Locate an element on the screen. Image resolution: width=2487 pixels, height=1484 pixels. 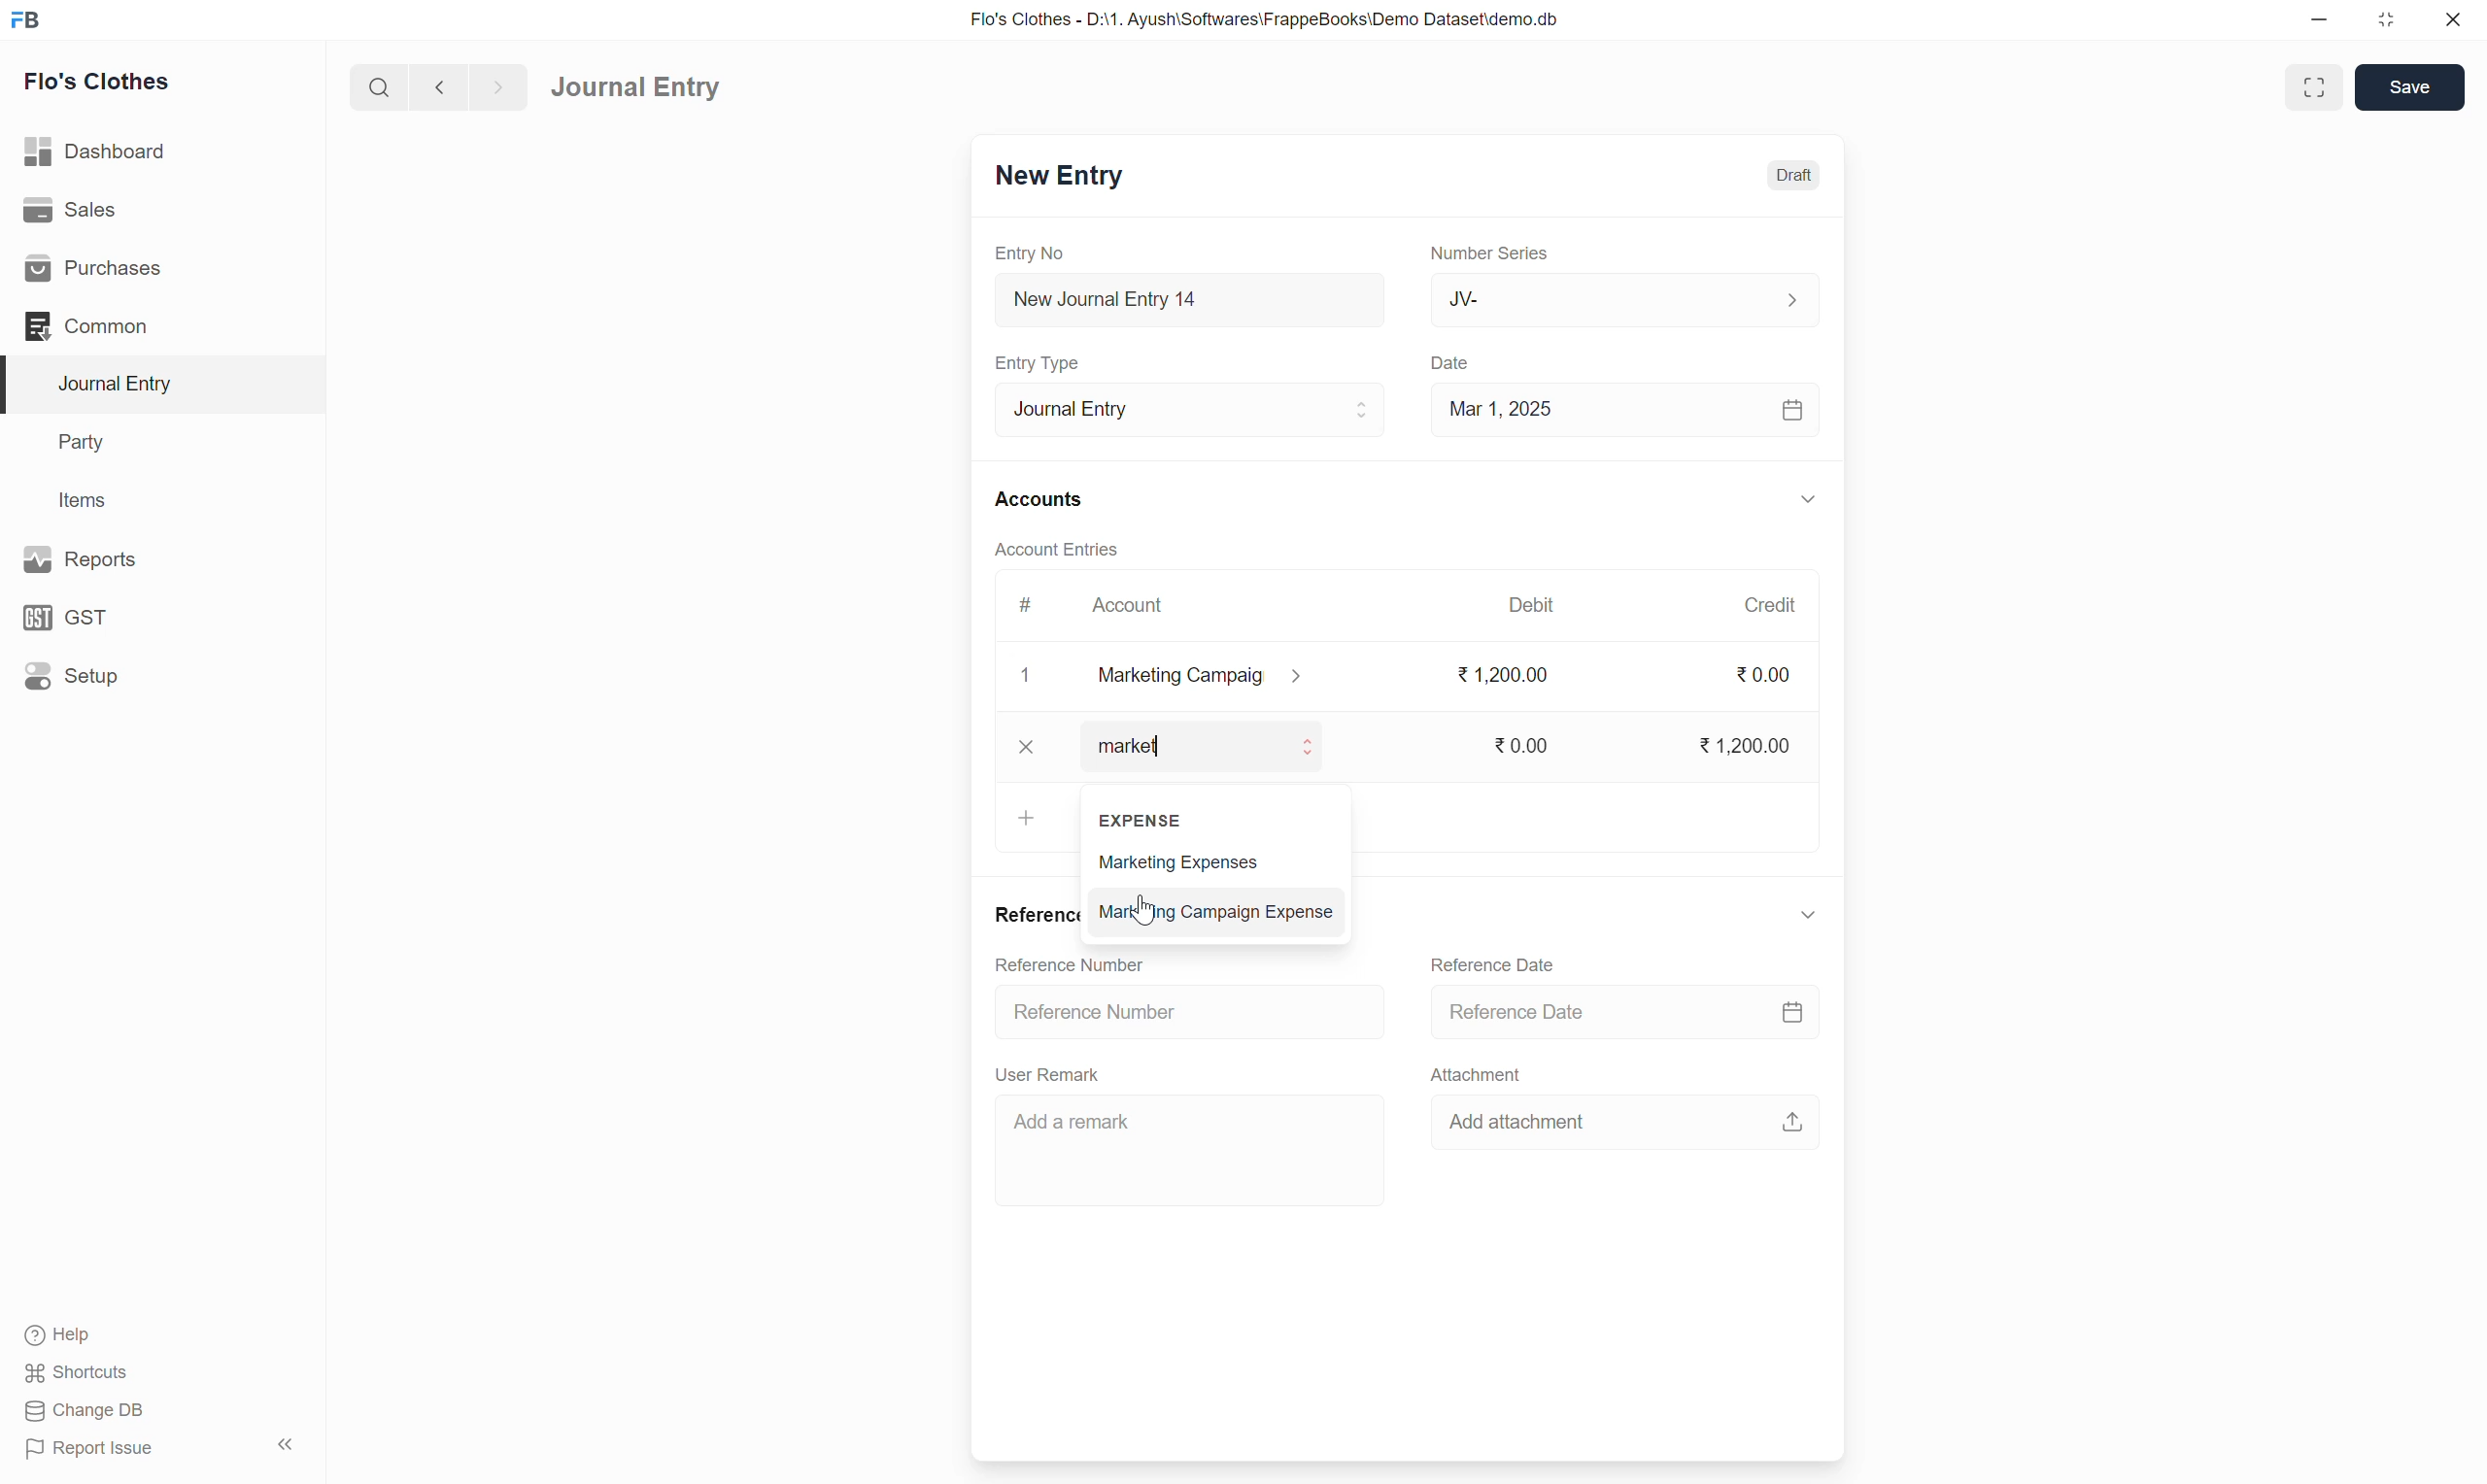
down is located at coordinates (1805, 502).